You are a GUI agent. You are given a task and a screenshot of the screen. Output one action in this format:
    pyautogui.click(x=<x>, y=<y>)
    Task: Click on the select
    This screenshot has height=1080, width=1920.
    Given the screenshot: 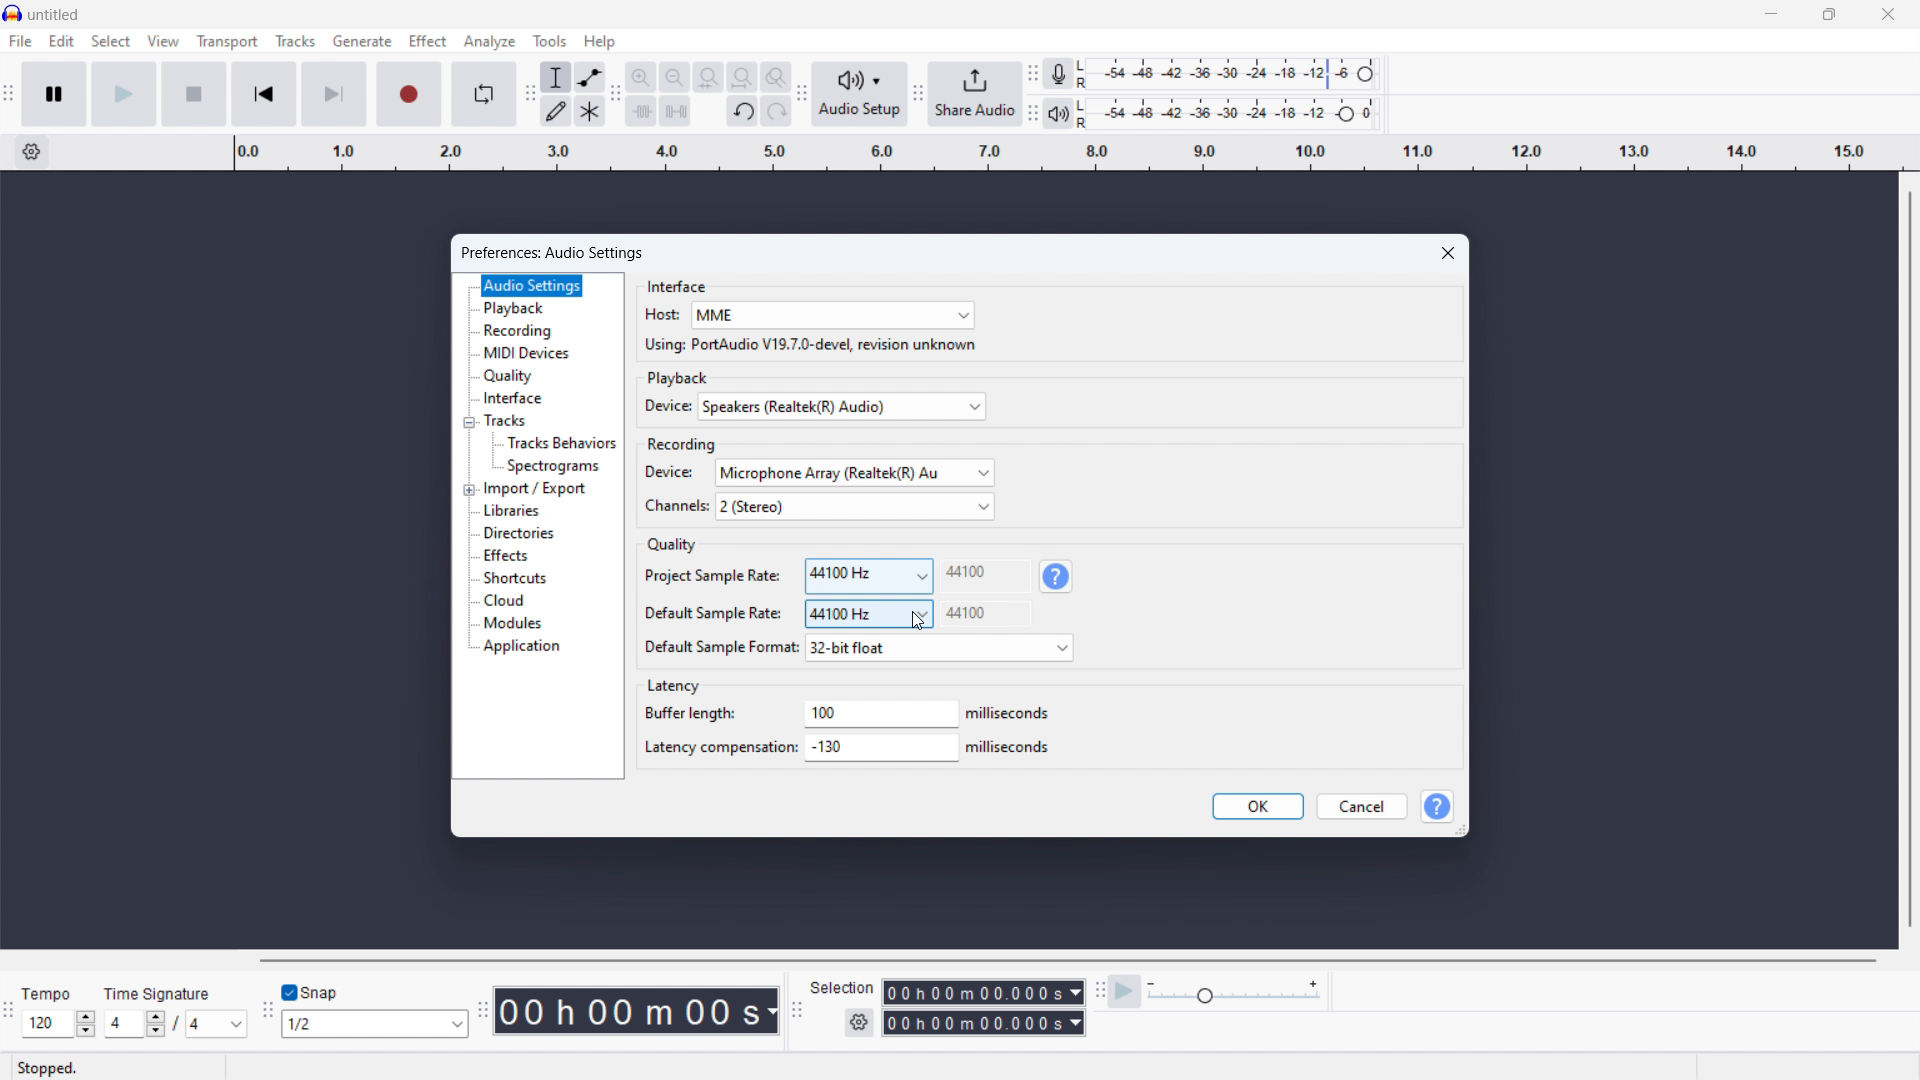 What is the action you would take?
    pyautogui.click(x=110, y=41)
    